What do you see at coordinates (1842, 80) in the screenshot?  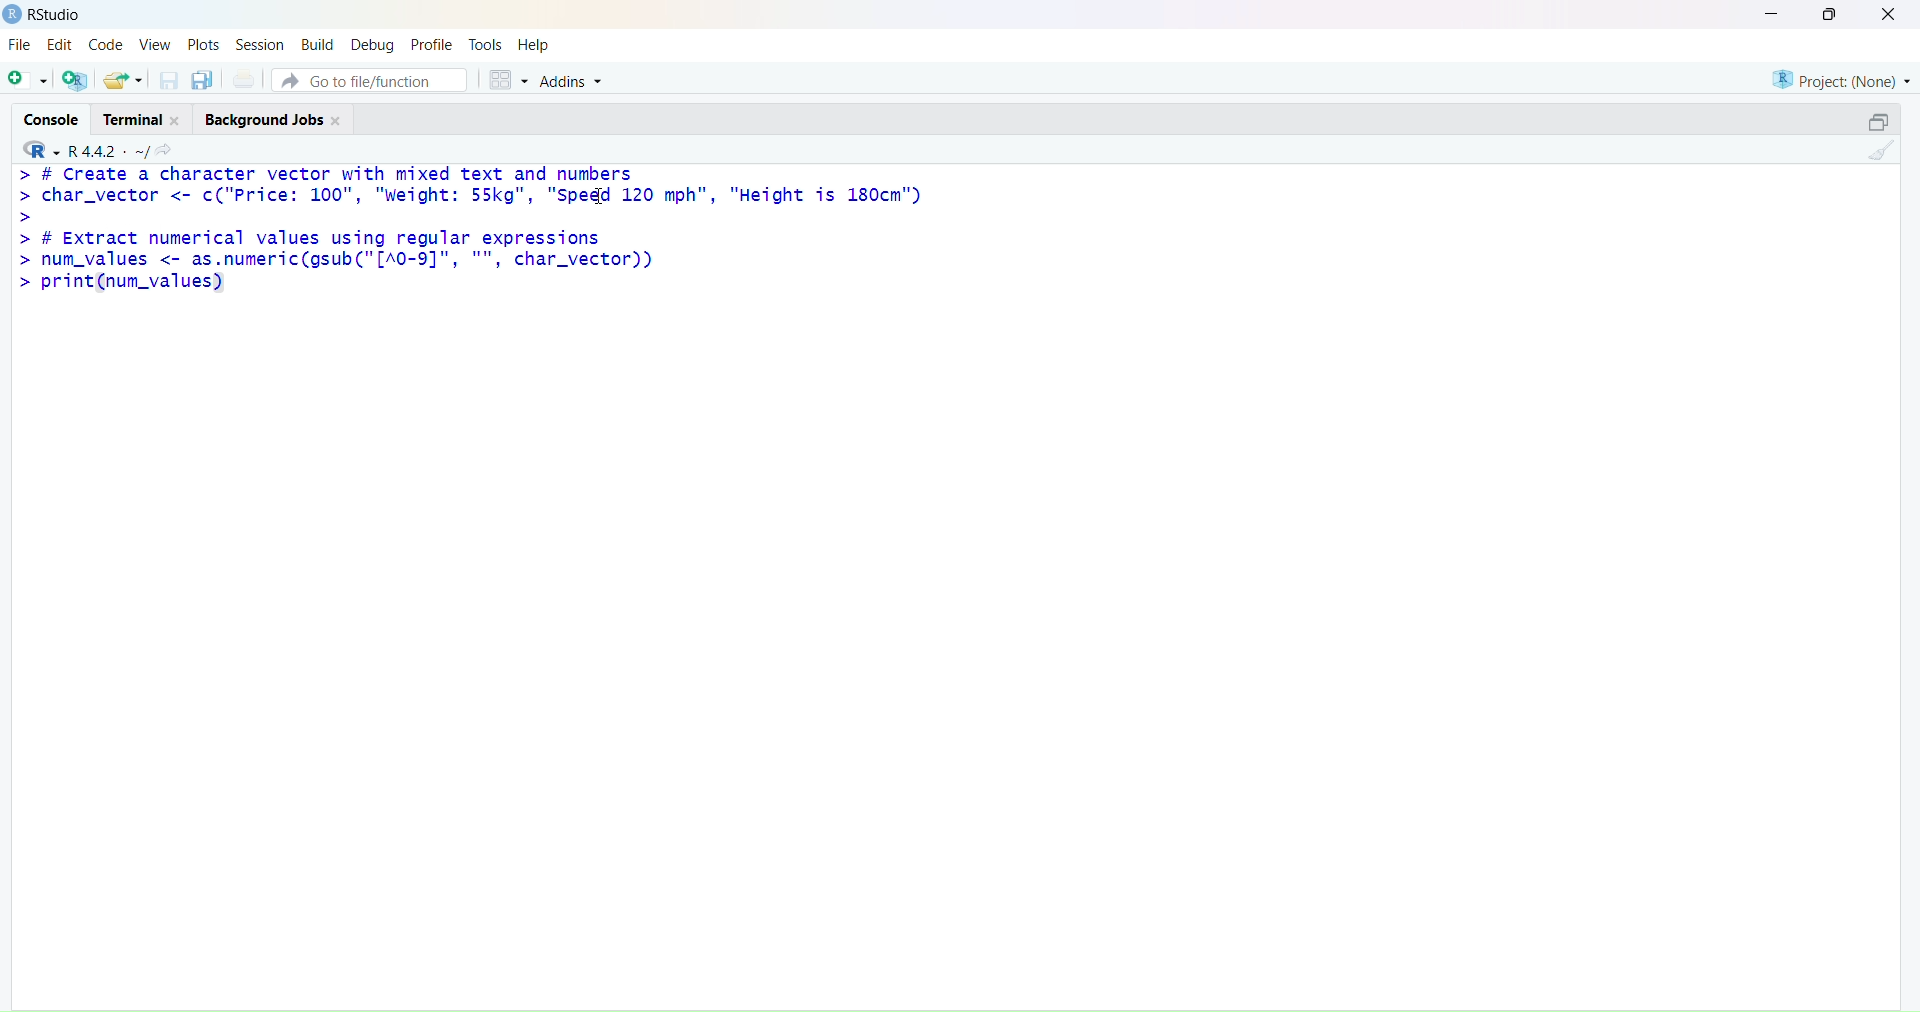 I see `project (none)` at bounding box center [1842, 80].